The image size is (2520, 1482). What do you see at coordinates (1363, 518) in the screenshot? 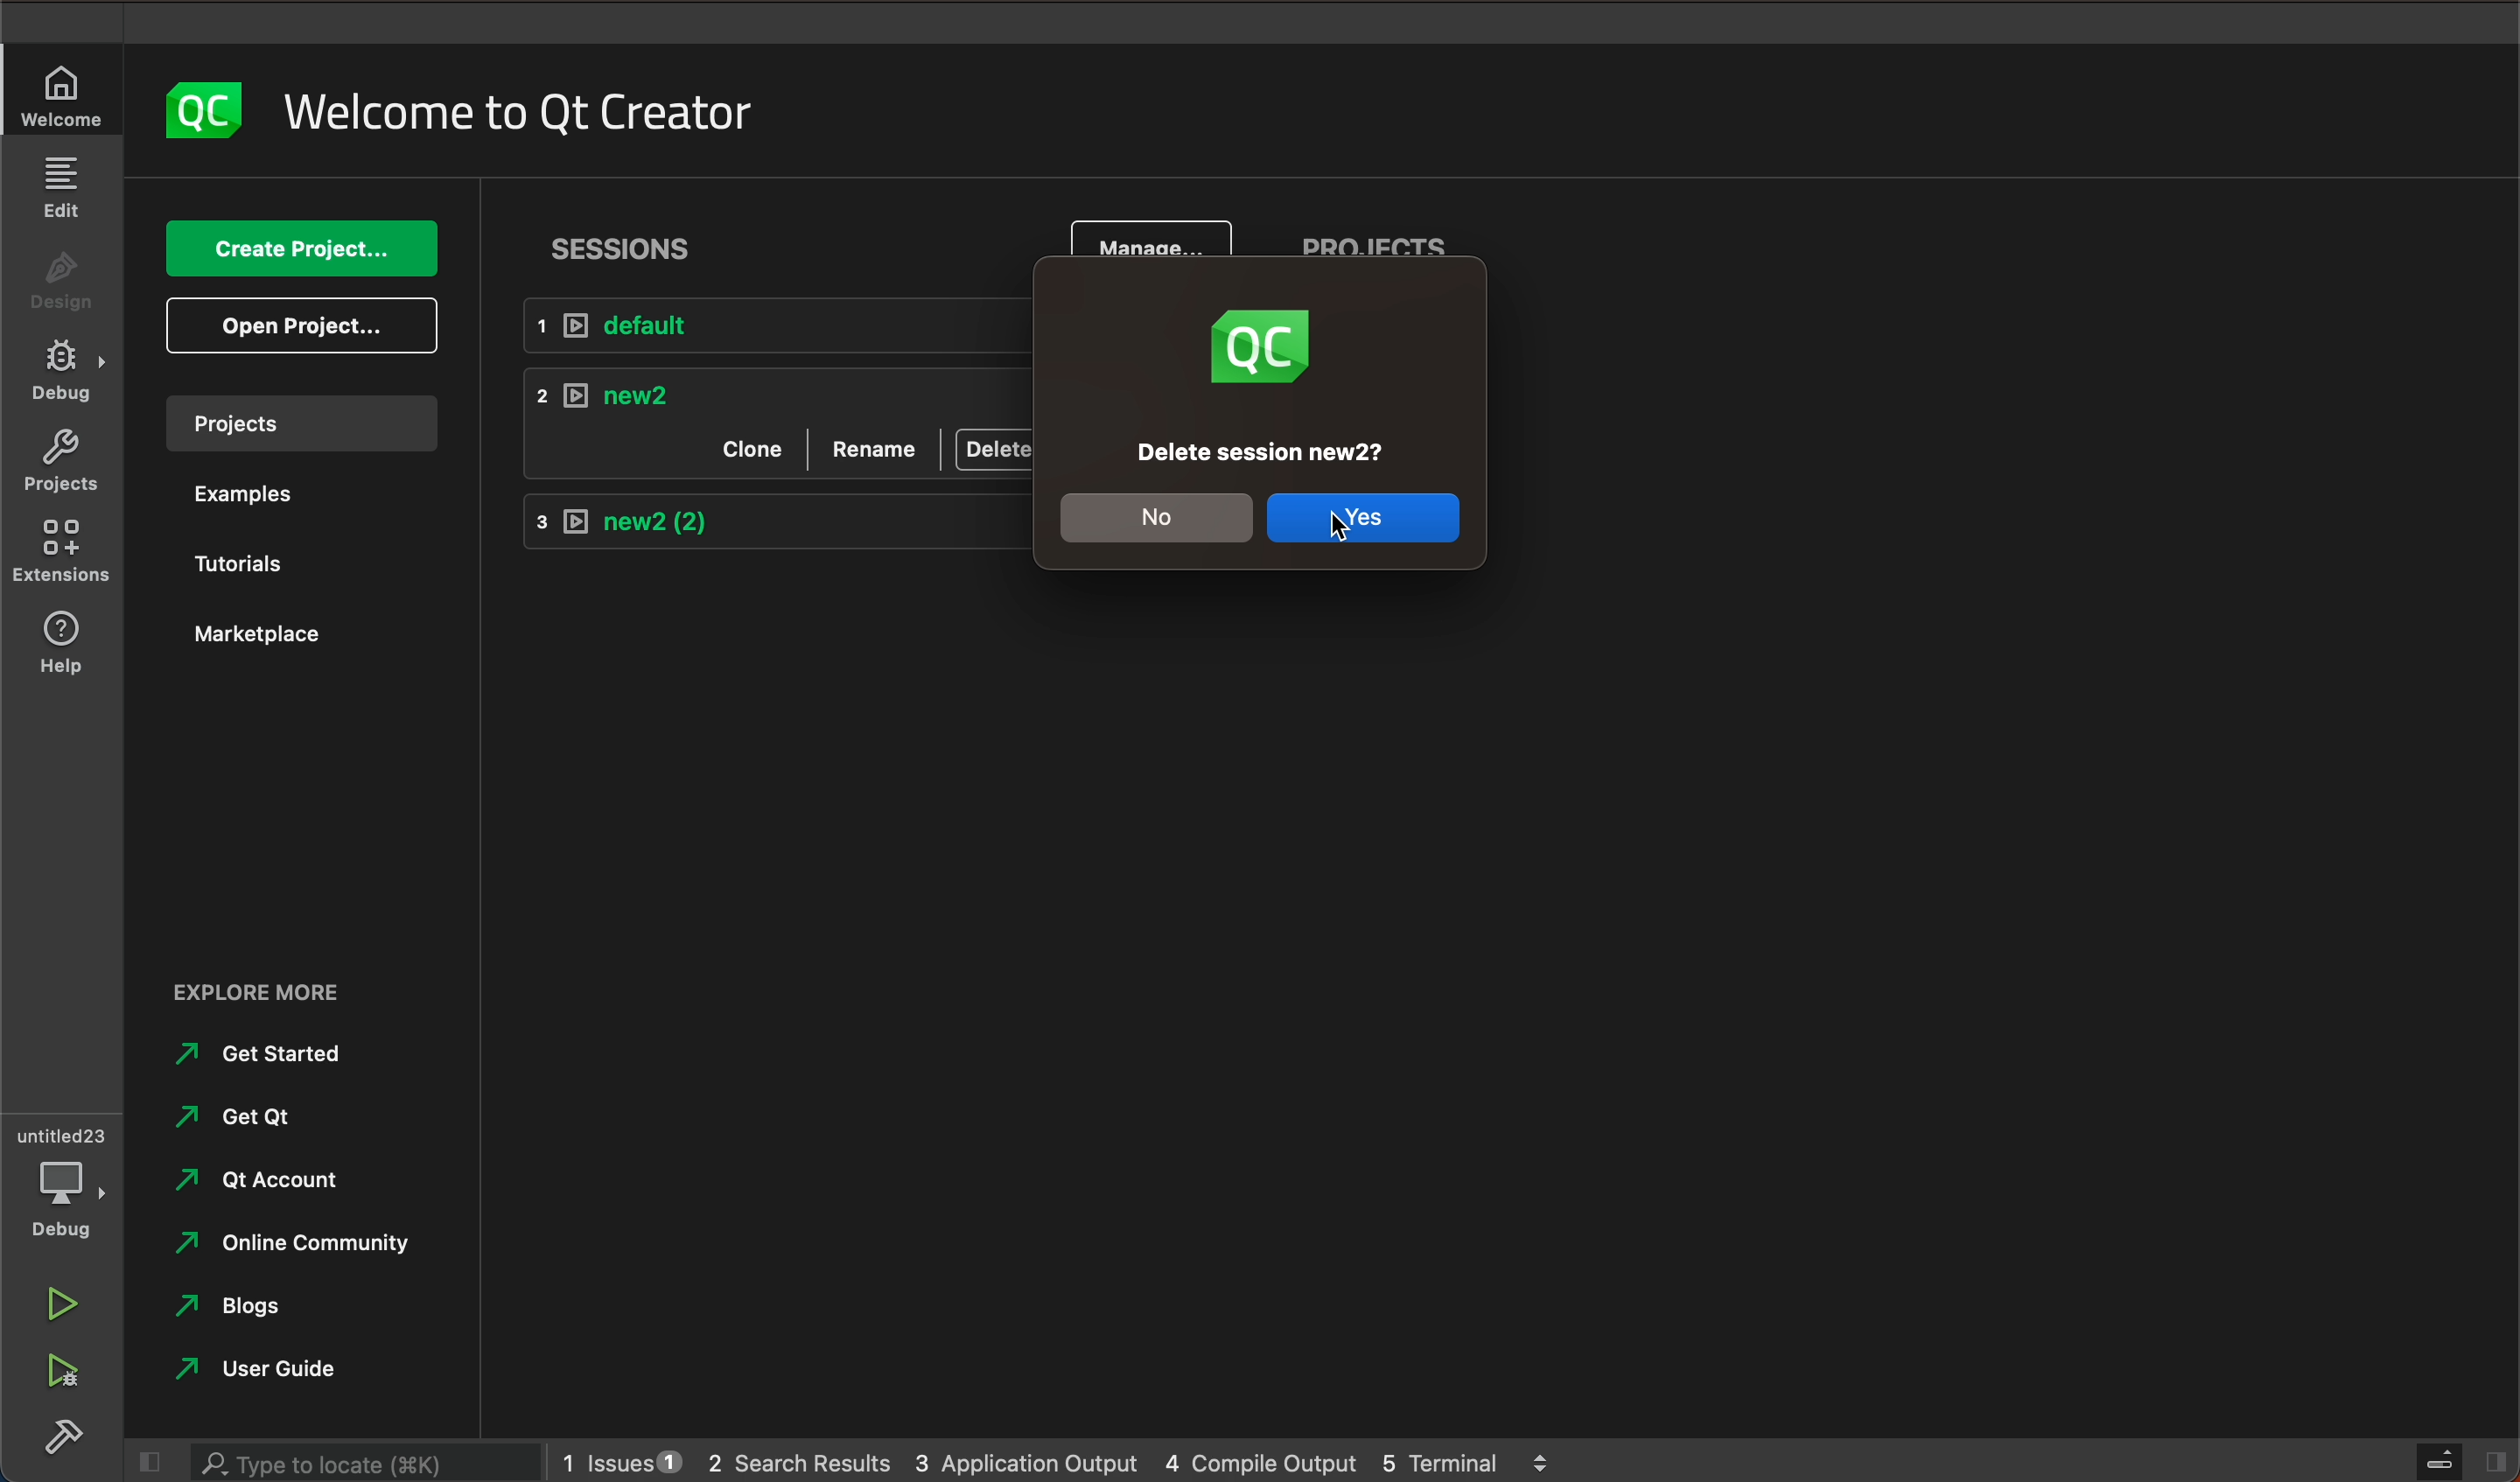
I see `yes` at bounding box center [1363, 518].